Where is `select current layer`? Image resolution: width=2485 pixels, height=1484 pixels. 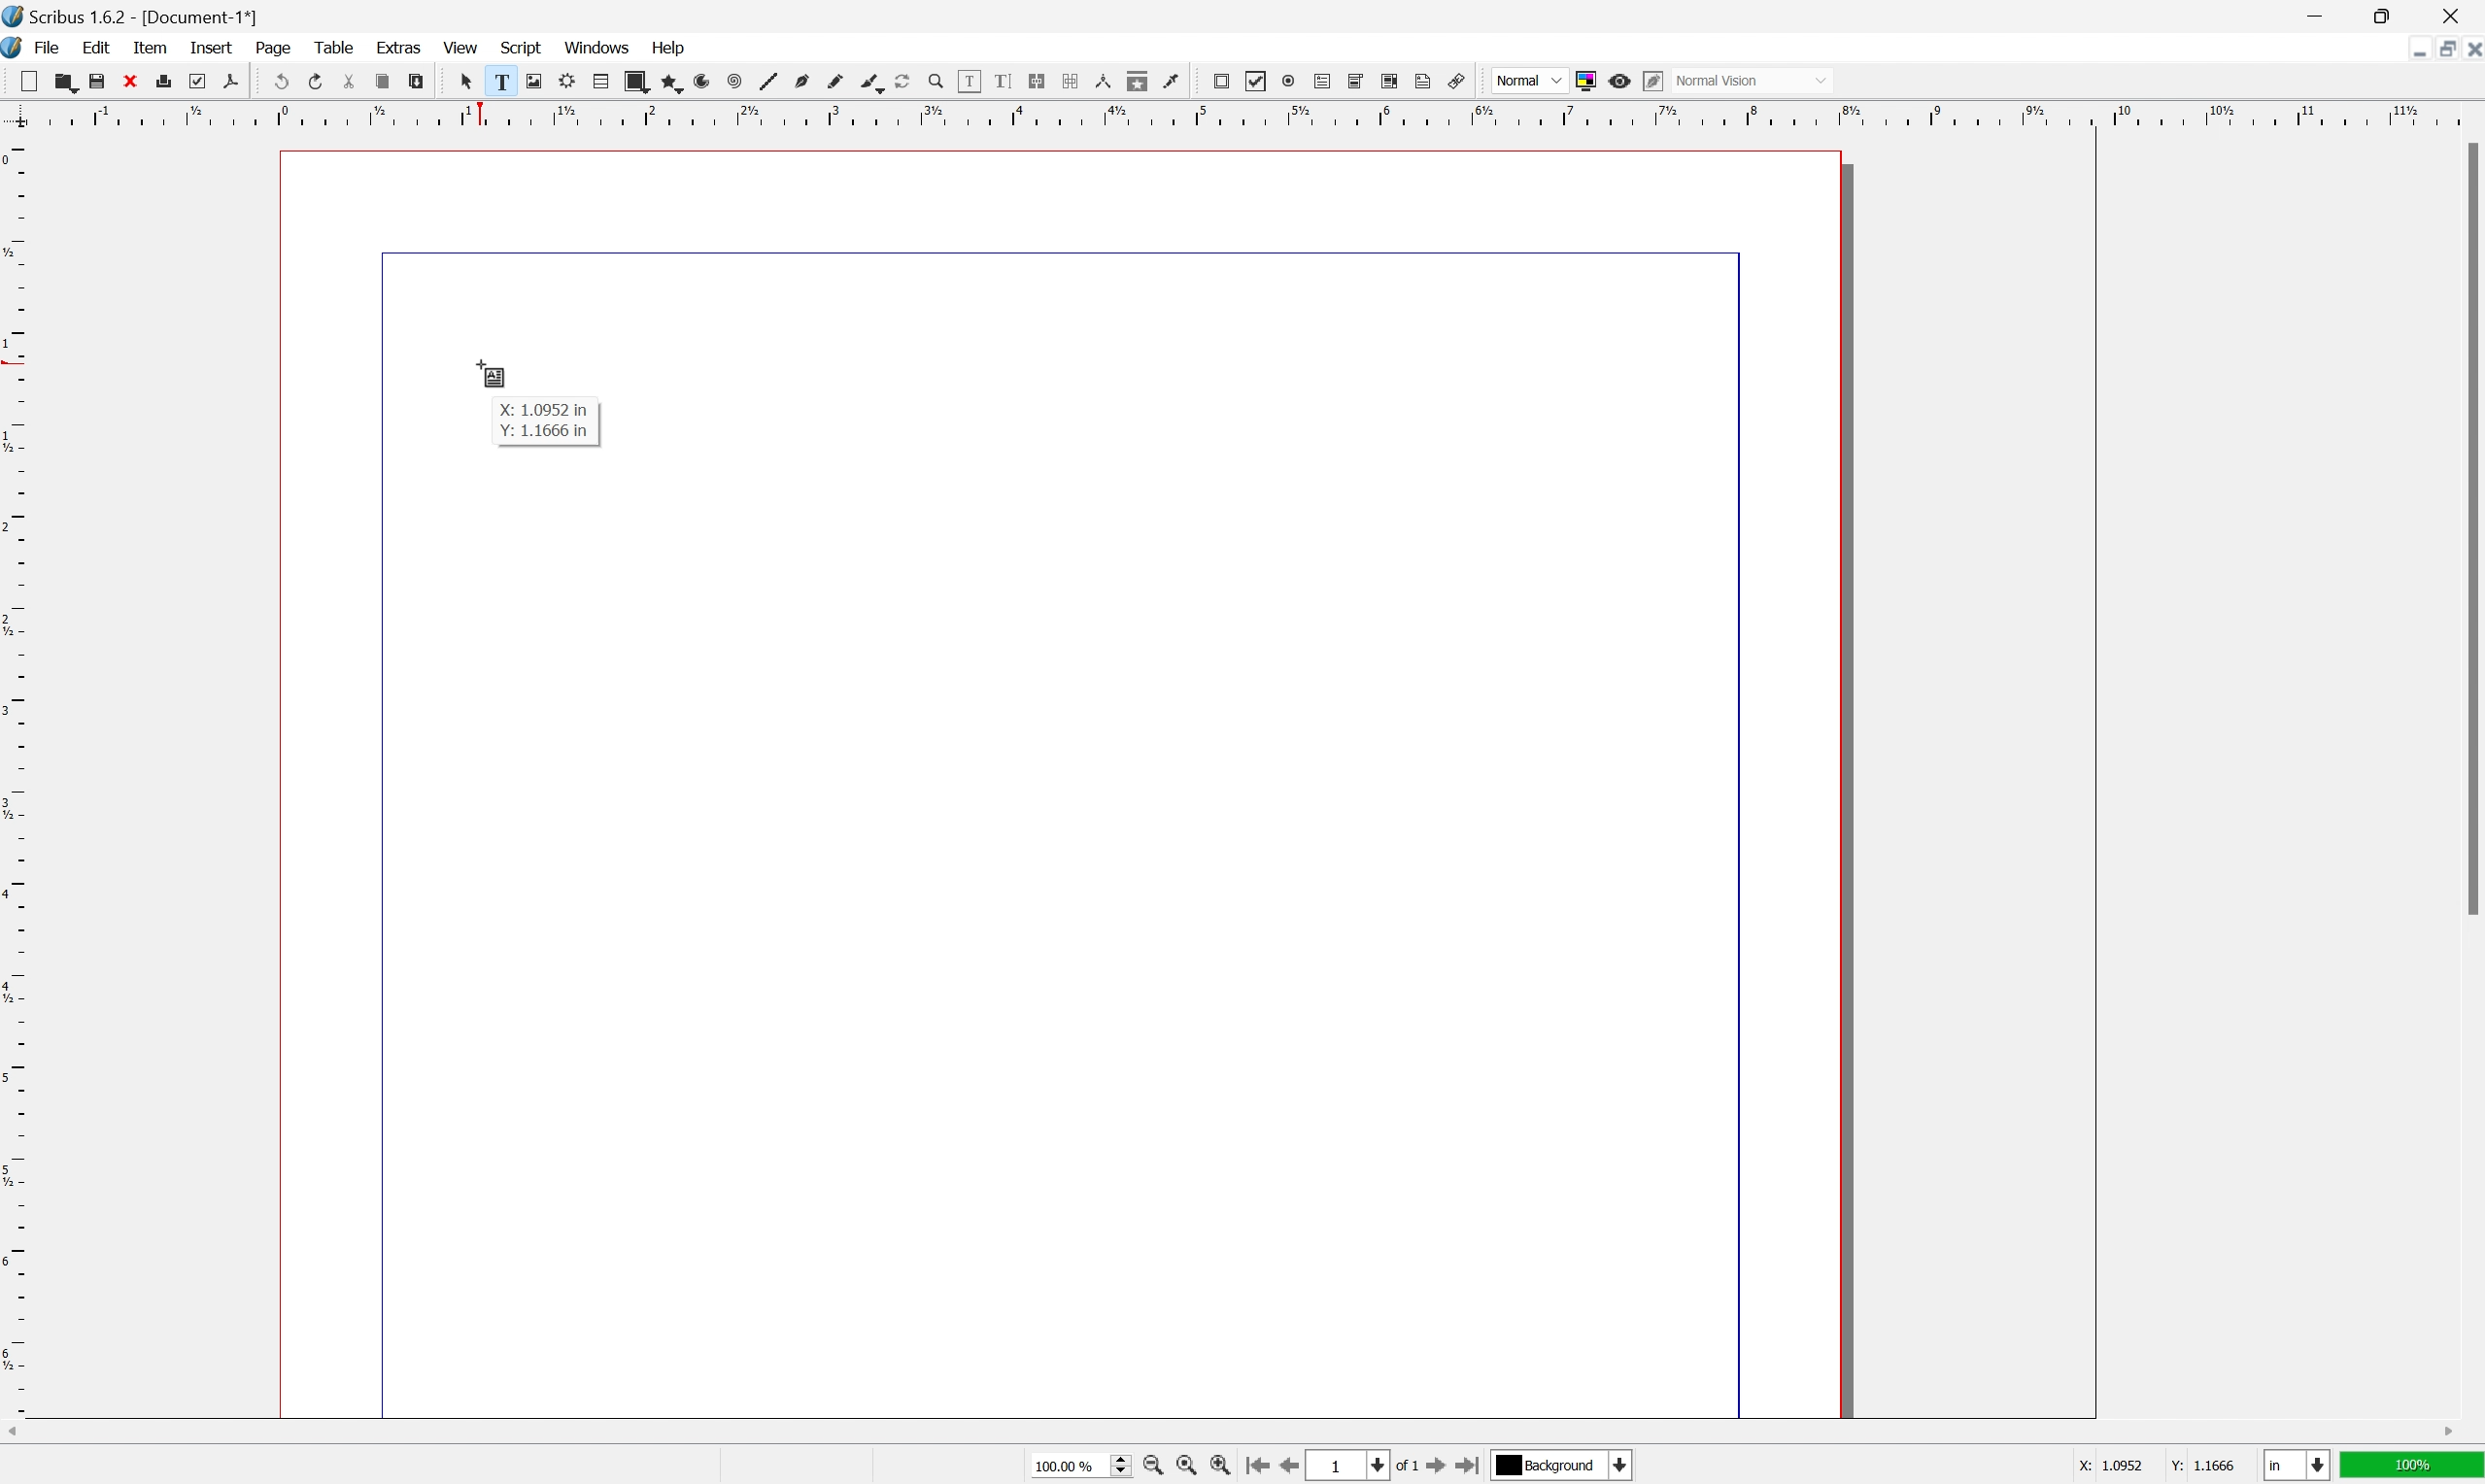
select current layer is located at coordinates (1563, 1467).